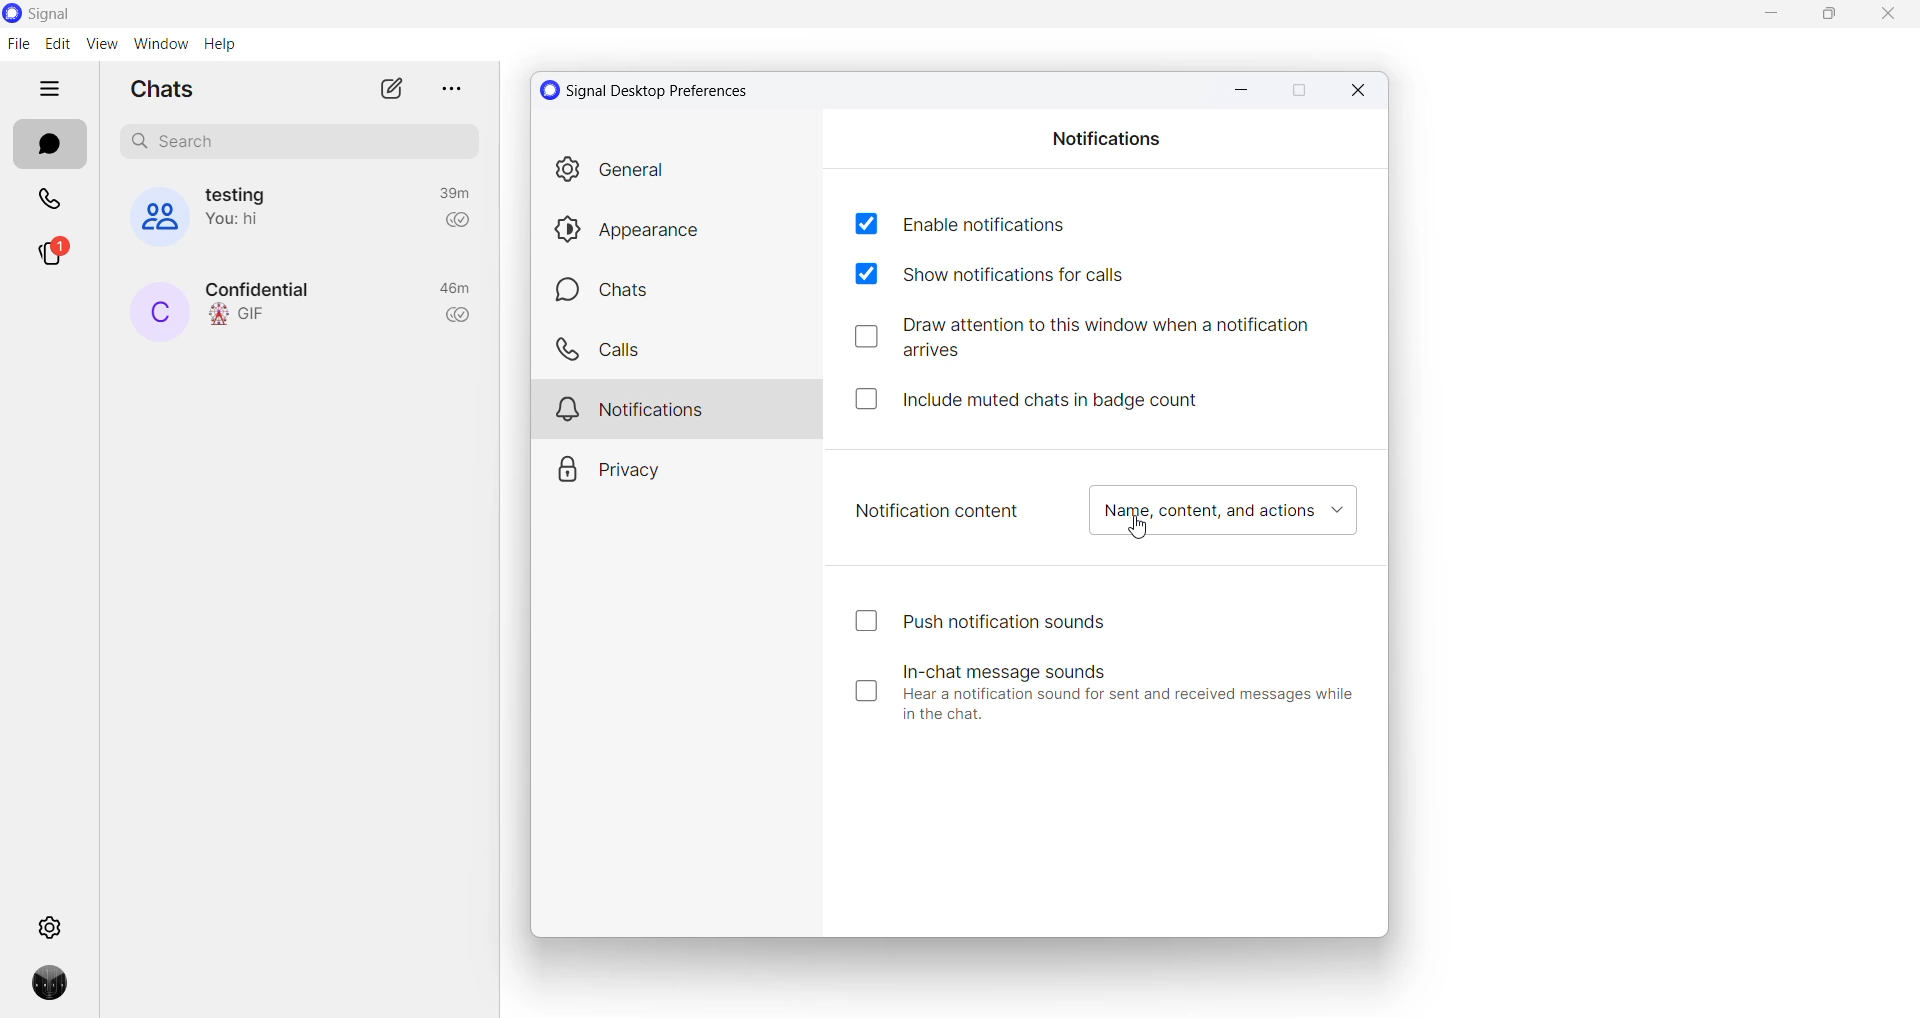 This screenshot has height=1018, width=1920. I want to click on chats, so click(680, 291).